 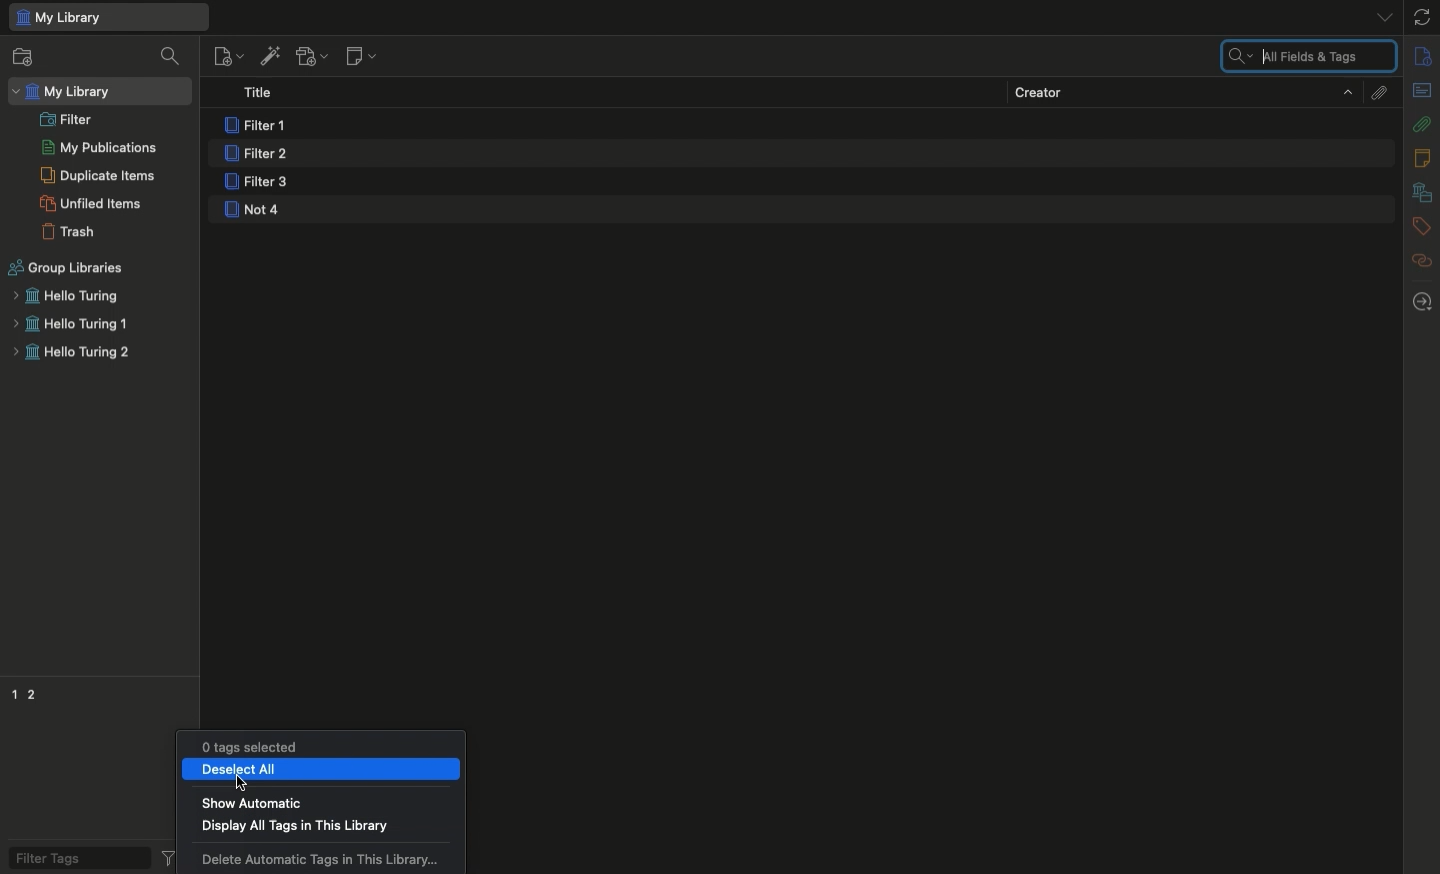 What do you see at coordinates (71, 355) in the screenshot?
I see `Hello turing 2` at bounding box center [71, 355].